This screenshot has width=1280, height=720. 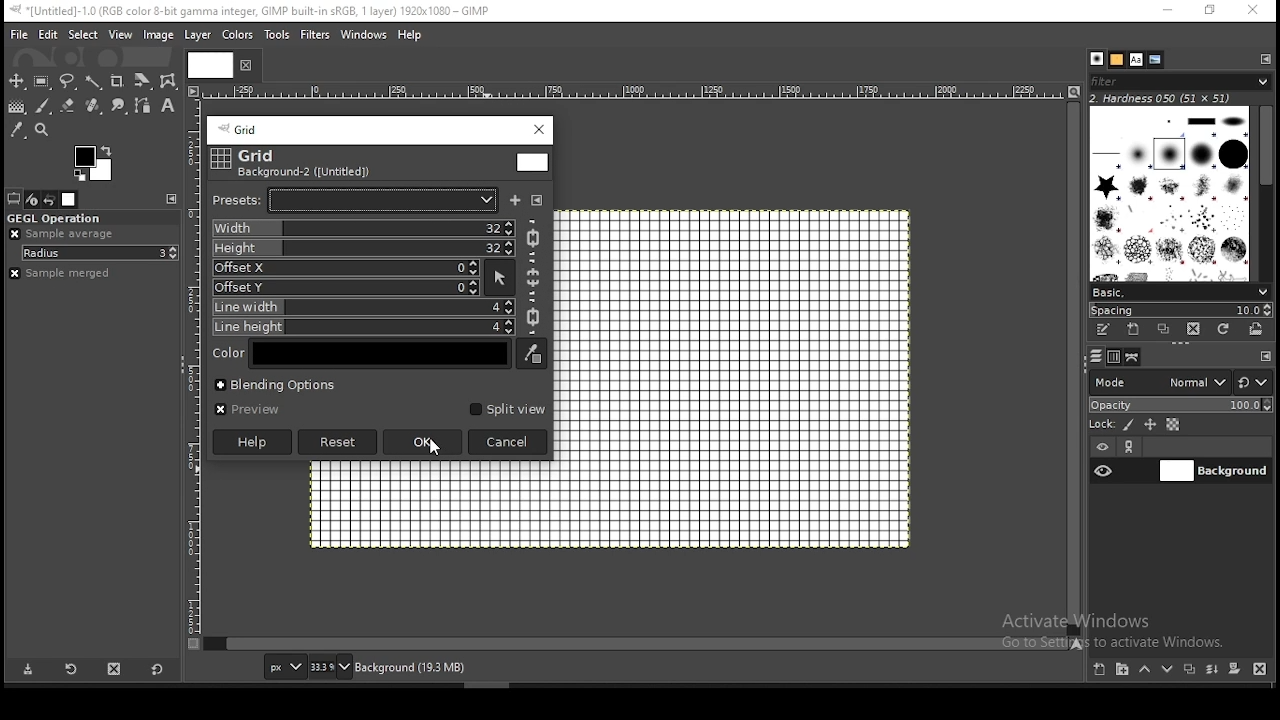 I want to click on blending options, so click(x=275, y=385).